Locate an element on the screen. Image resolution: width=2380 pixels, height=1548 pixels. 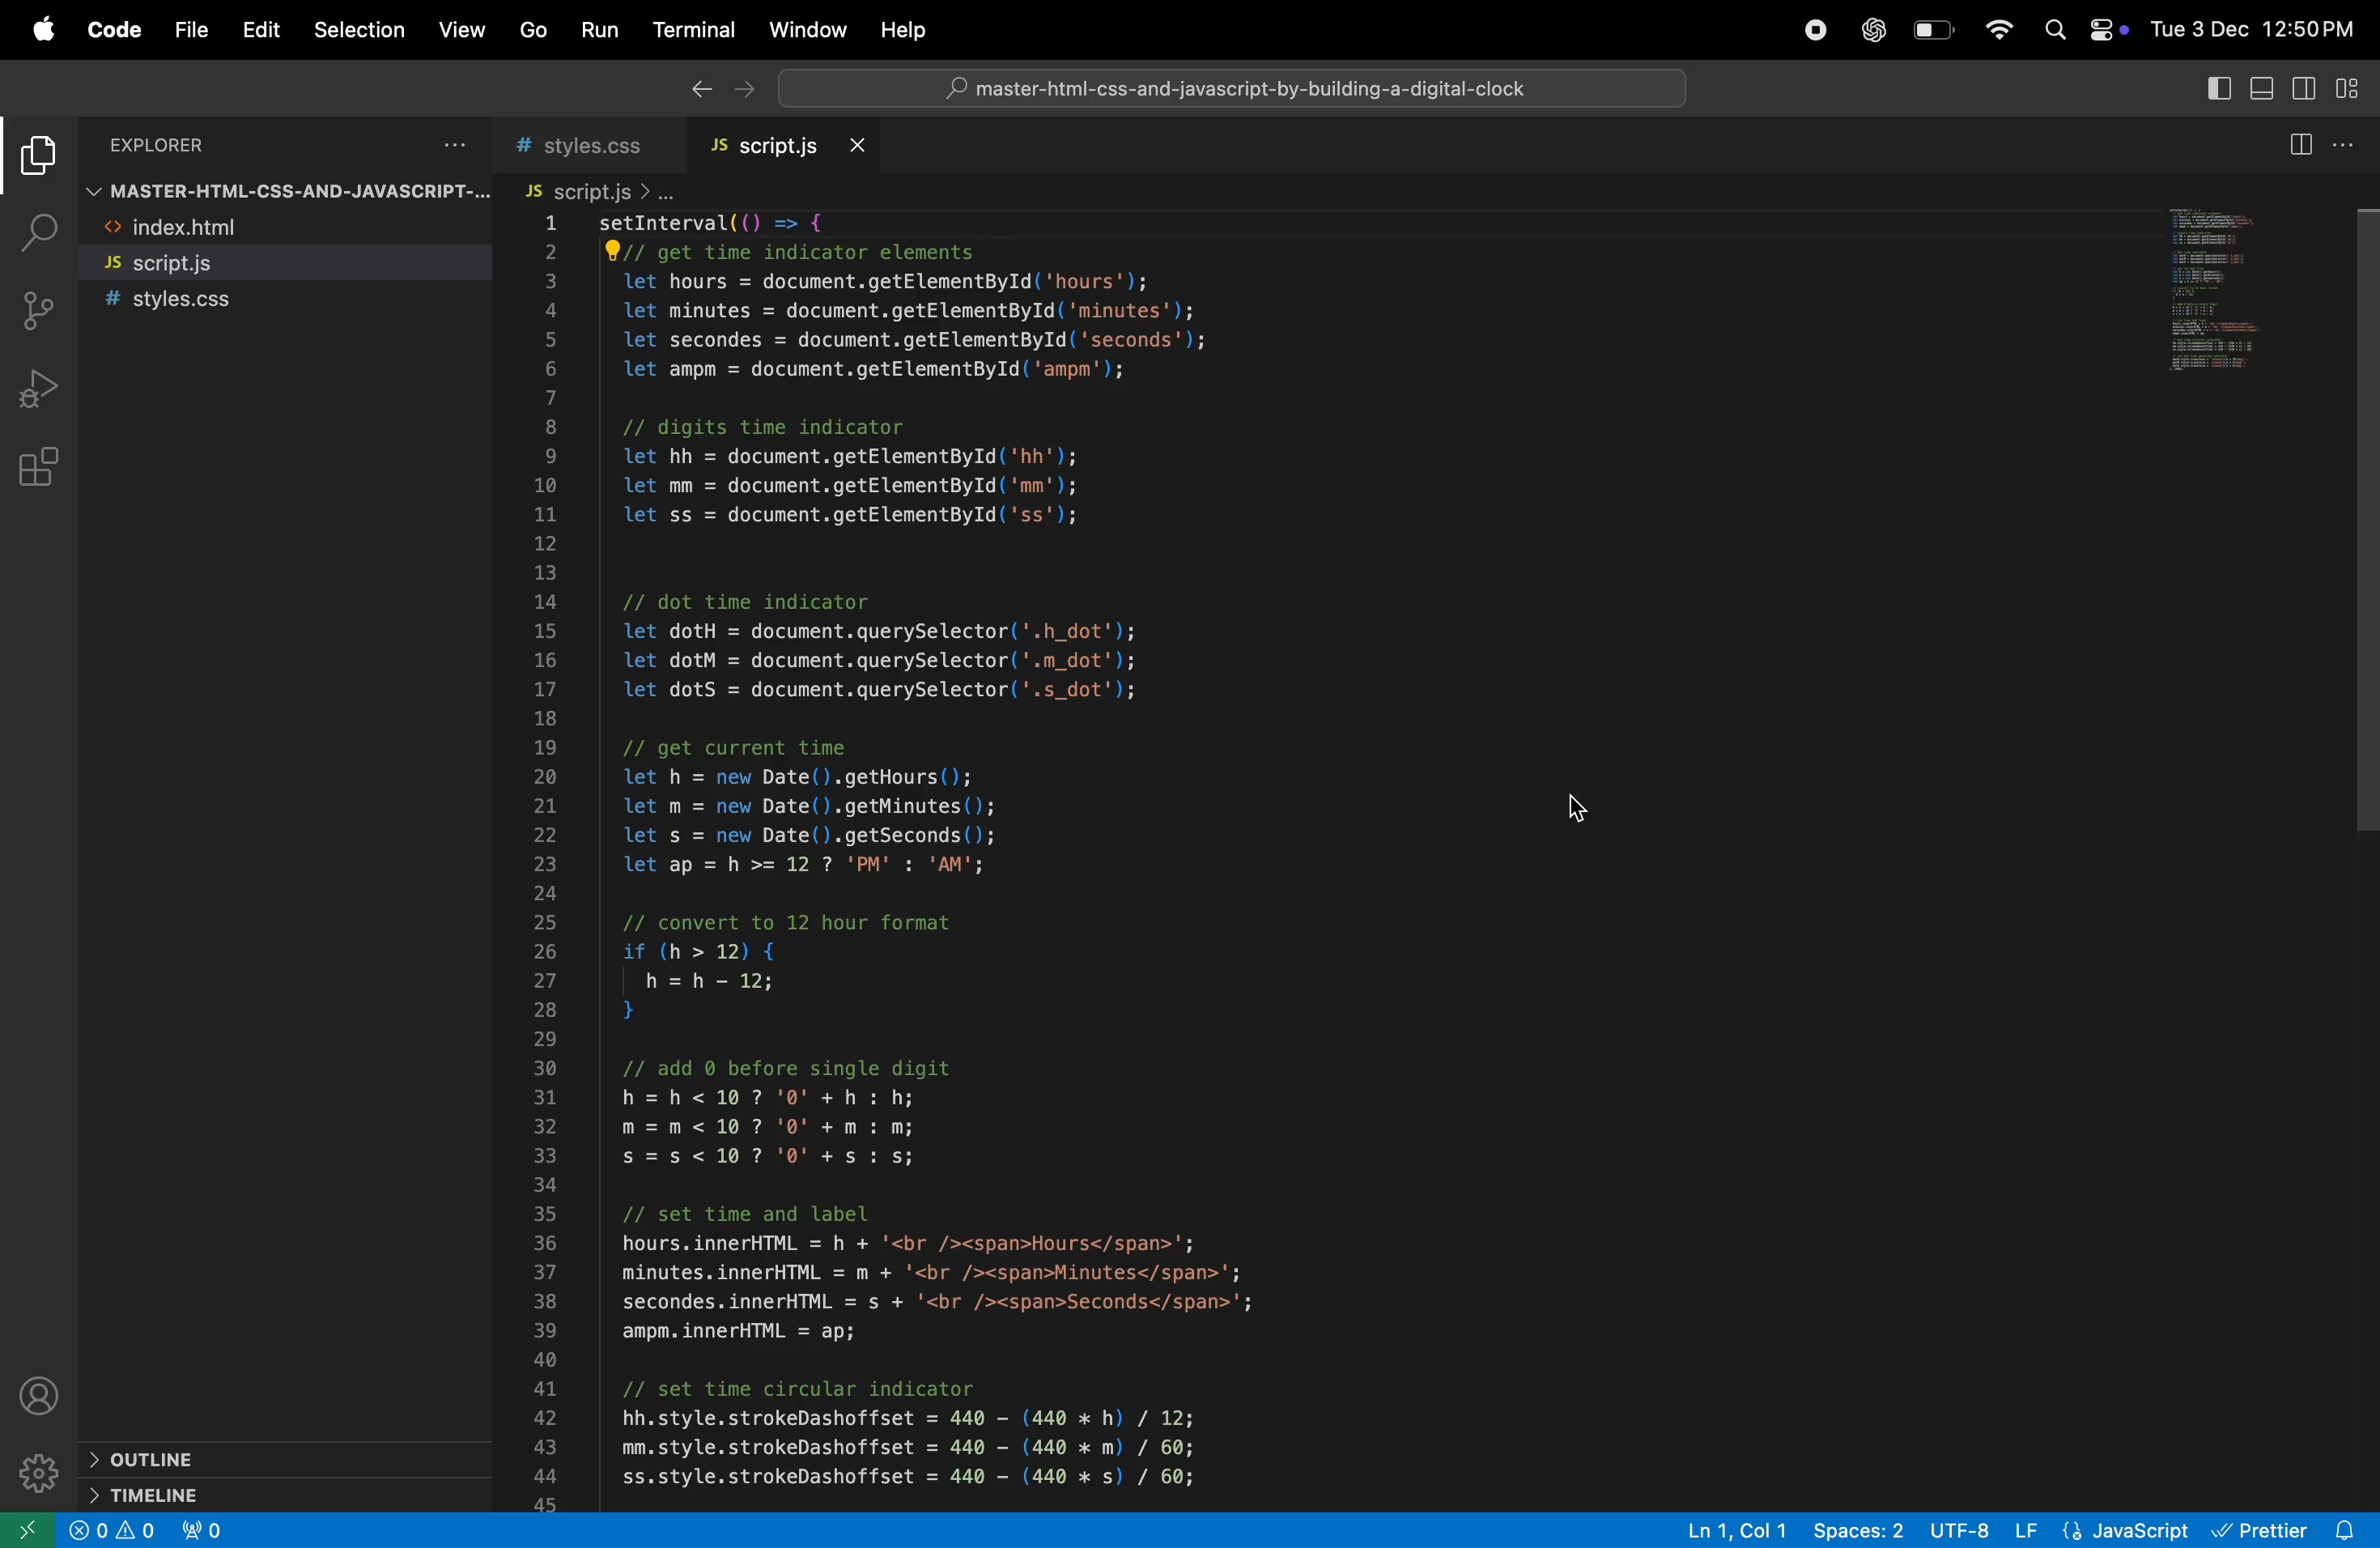
toggle secondary window is located at coordinates (2305, 86).